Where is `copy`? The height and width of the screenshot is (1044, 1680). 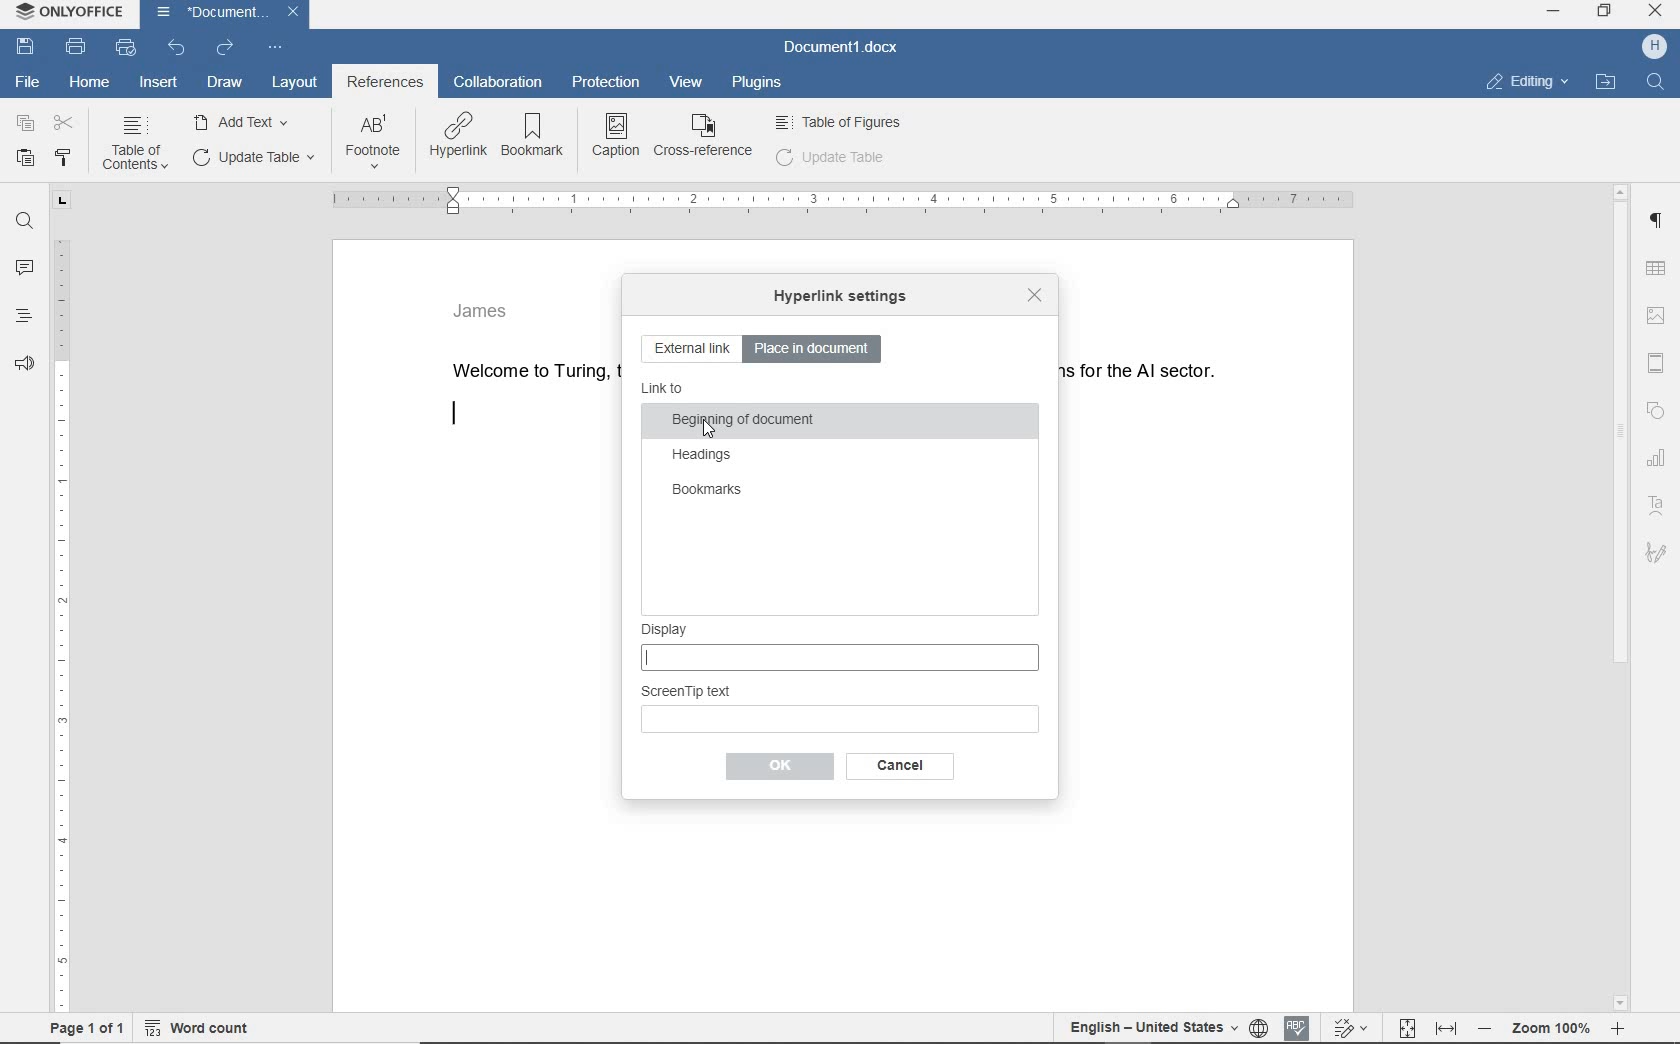
copy is located at coordinates (26, 123).